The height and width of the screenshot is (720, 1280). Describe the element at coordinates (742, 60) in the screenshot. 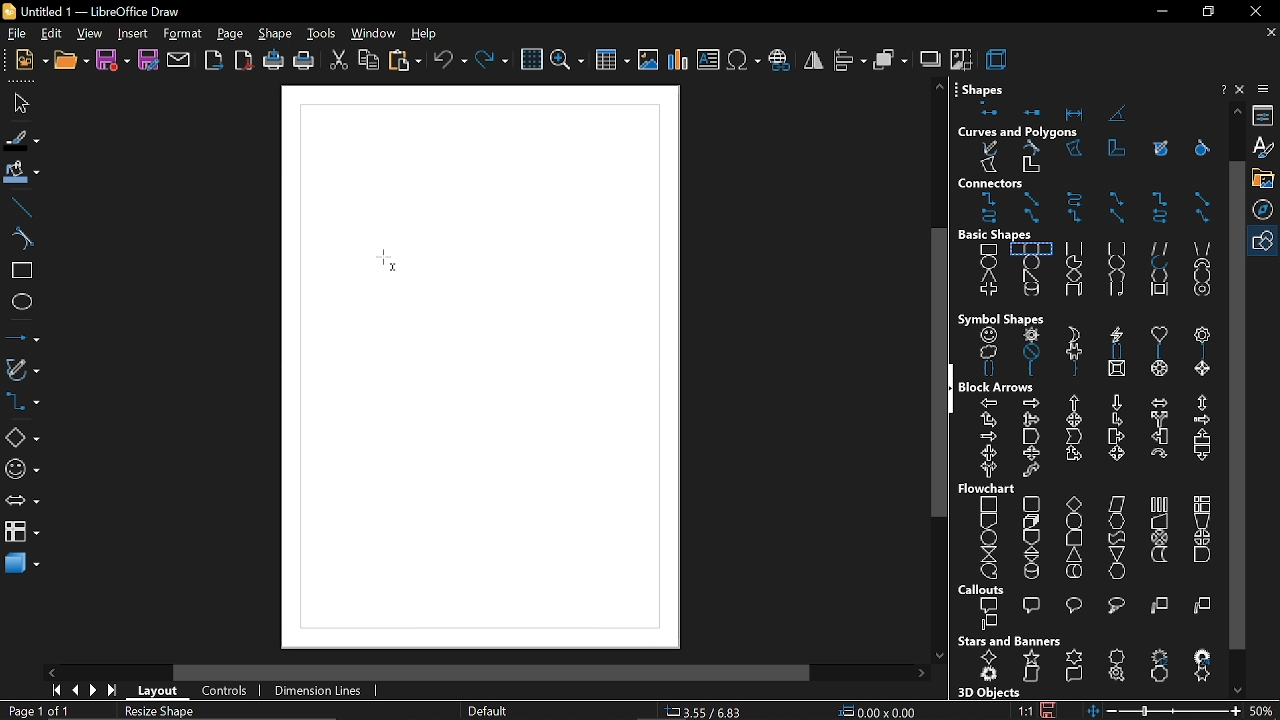

I see `insert symbol` at that location.